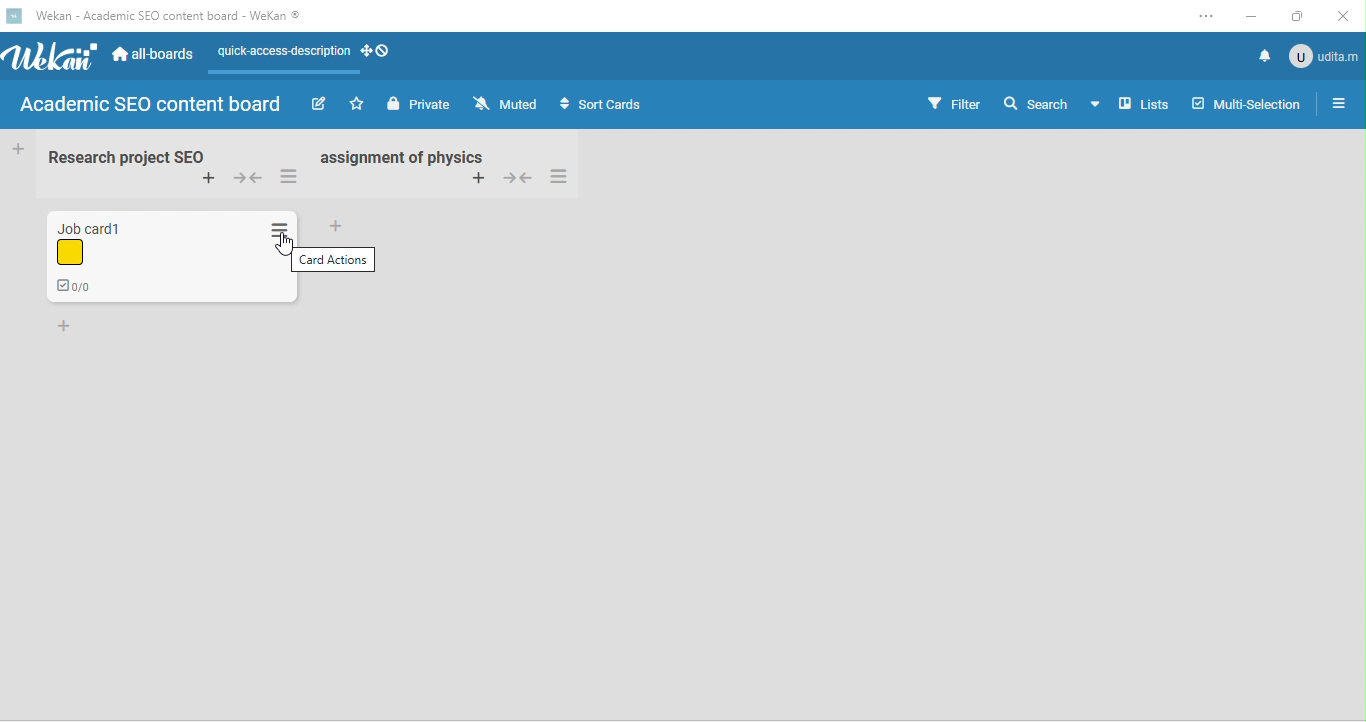 Image resolution: width=1366 pixels, height=722 pixels. Describe the element at coordinates (1306, 17) in the screenshot. I see `maximize` at that location.